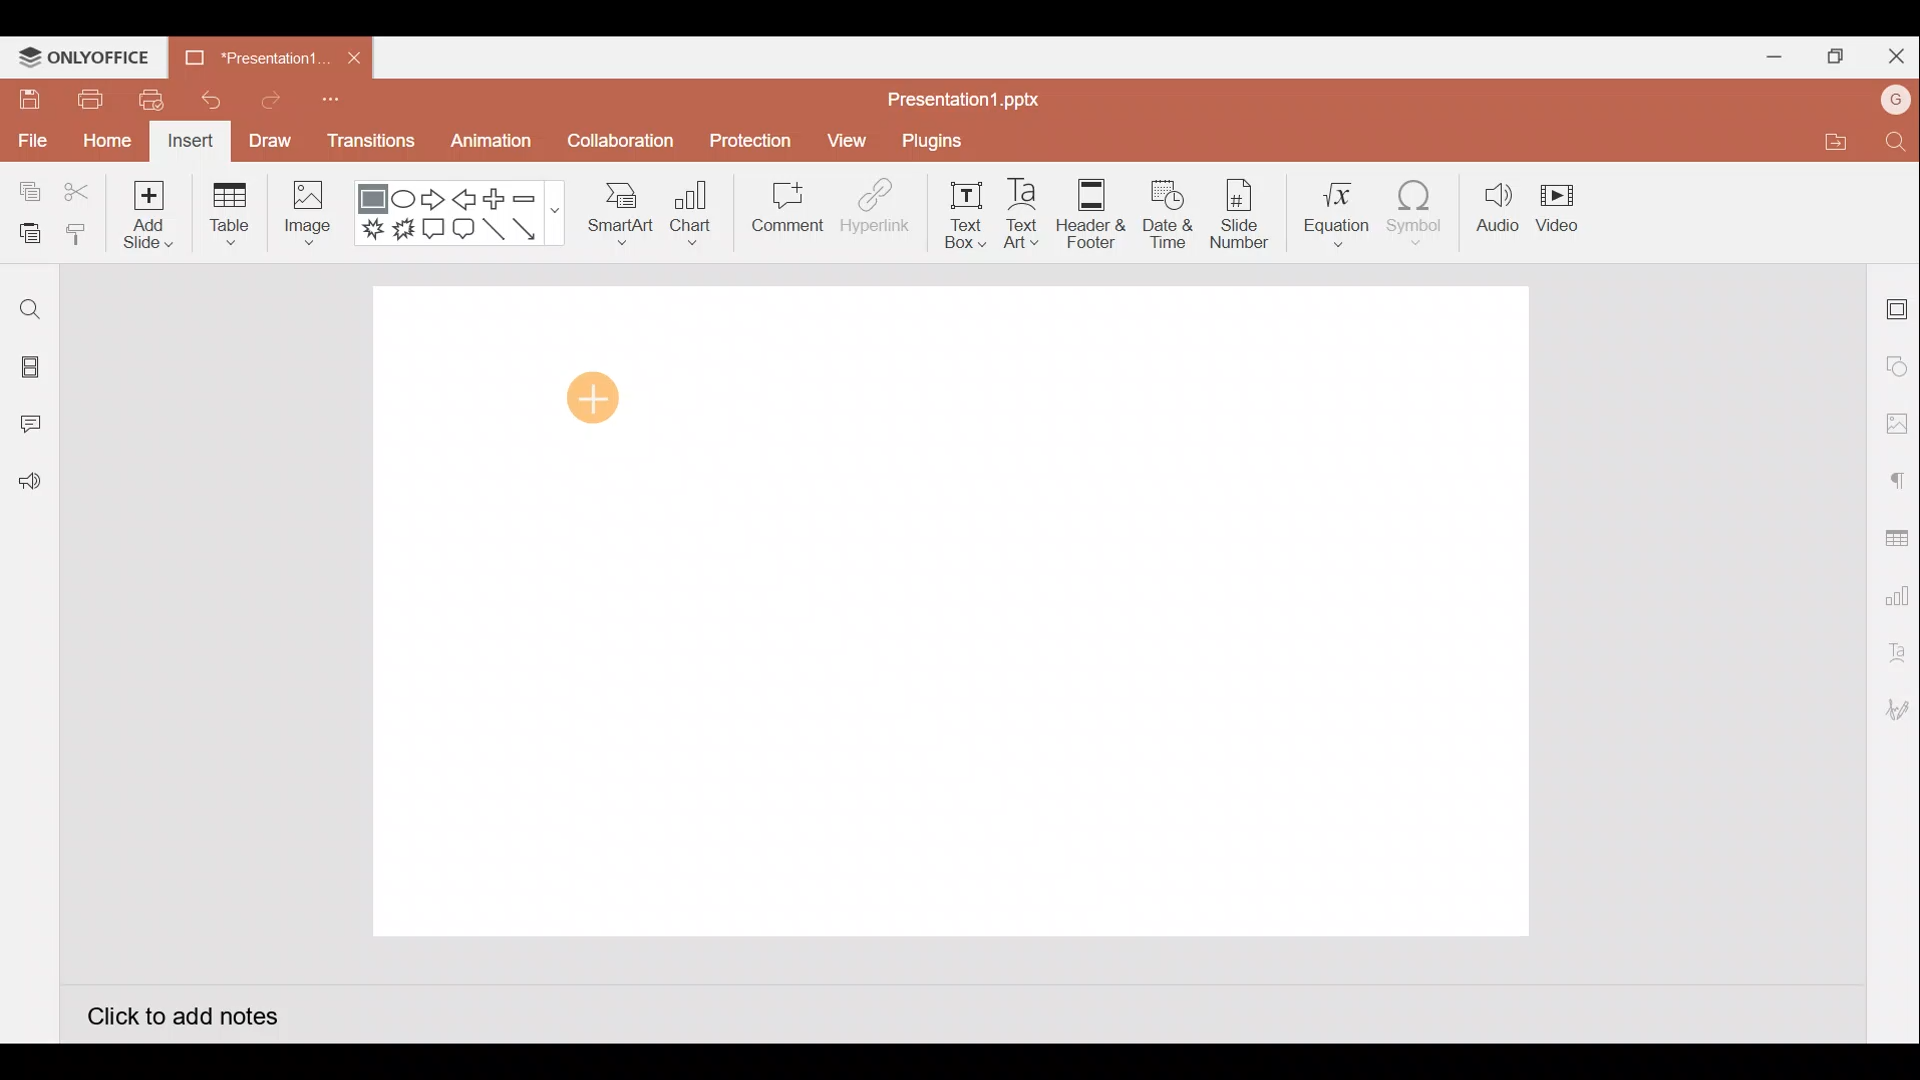 Image resolution: width=1920 pixels, height=1080 pixels. What do you see at coordinates (1092, 211) in the screenshot?
I see `Header & footer` at bounding box center [1092, 211].